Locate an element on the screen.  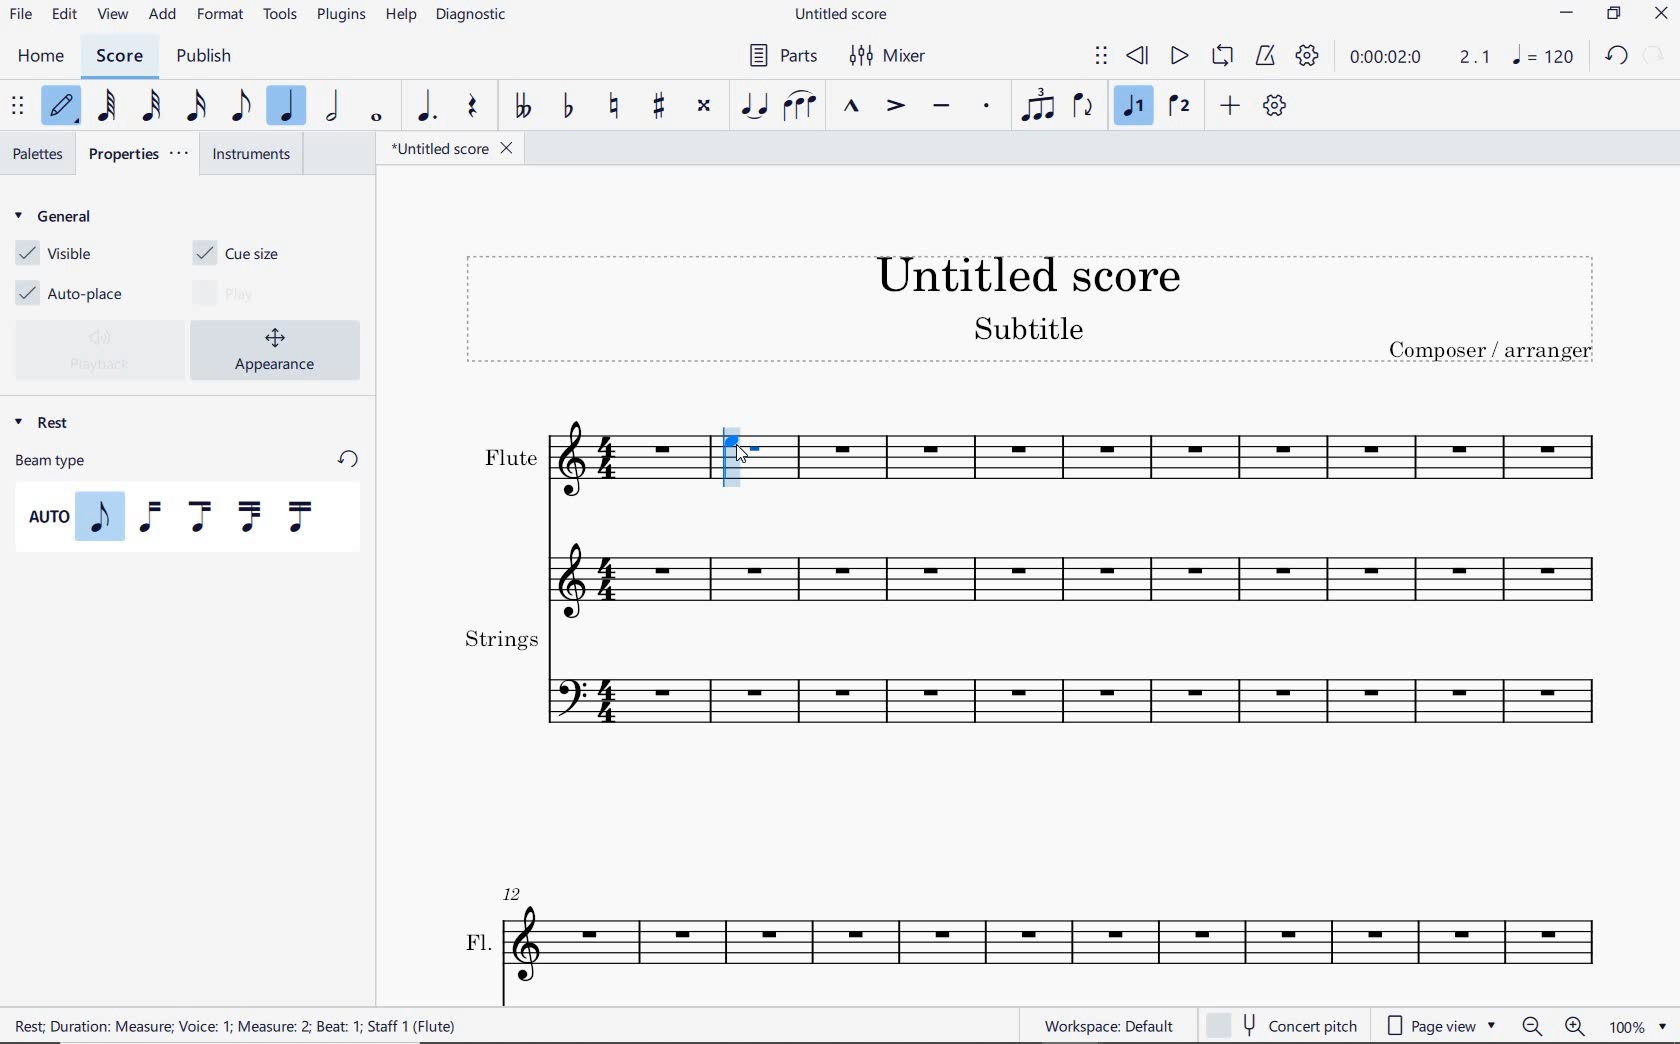
PLAYBACK SETTINGS is located at coordinates (1309, 59).